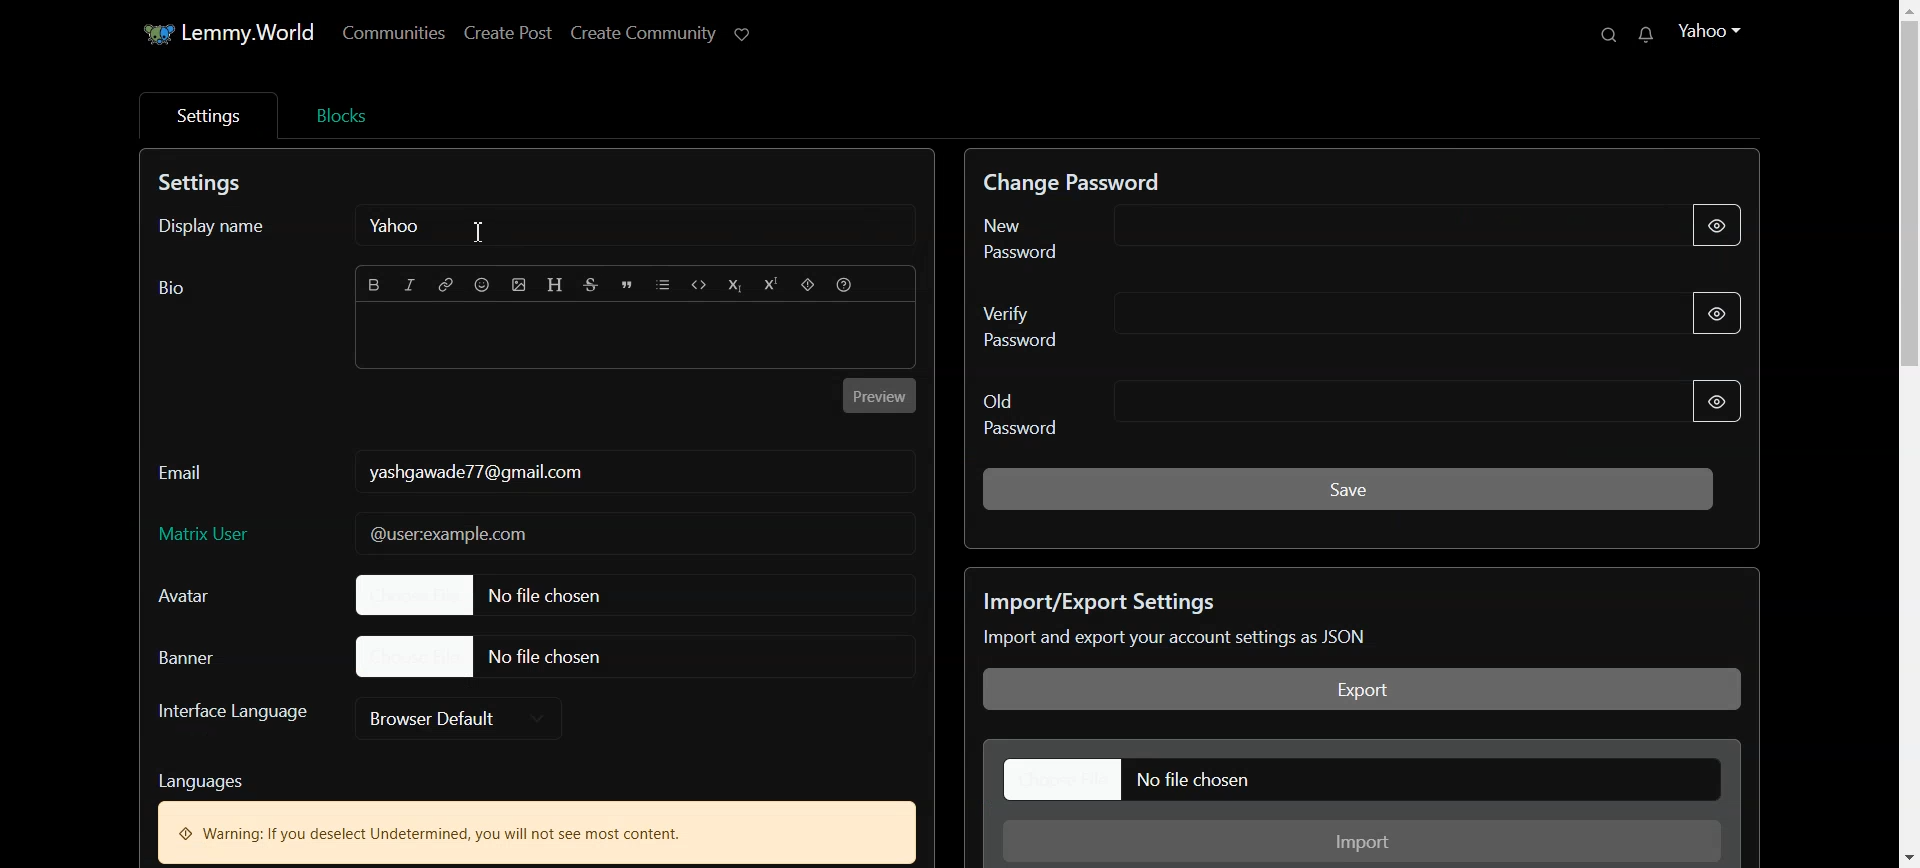  What do you see at coordinates (1285, 321) in the screenshot?
I see `Verify password` at bounding box center [1285, 321].